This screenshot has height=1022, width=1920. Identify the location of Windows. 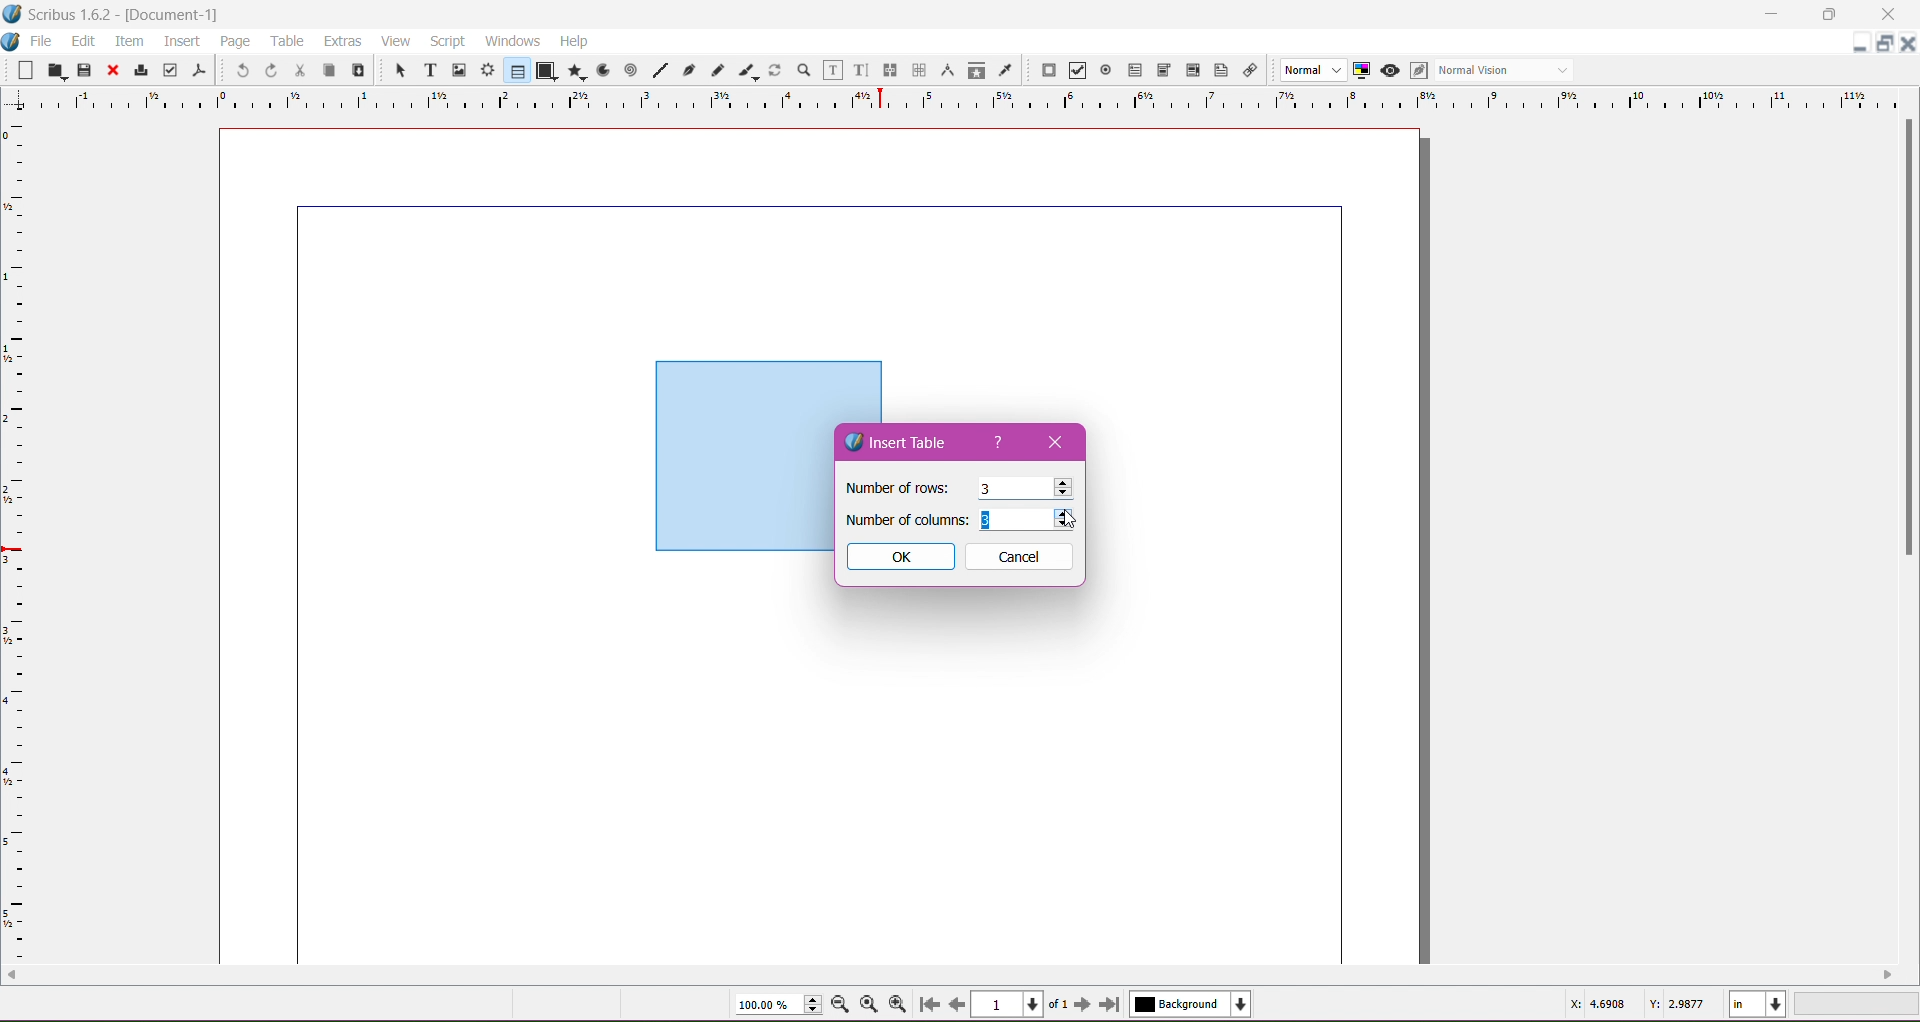
(510, 40).